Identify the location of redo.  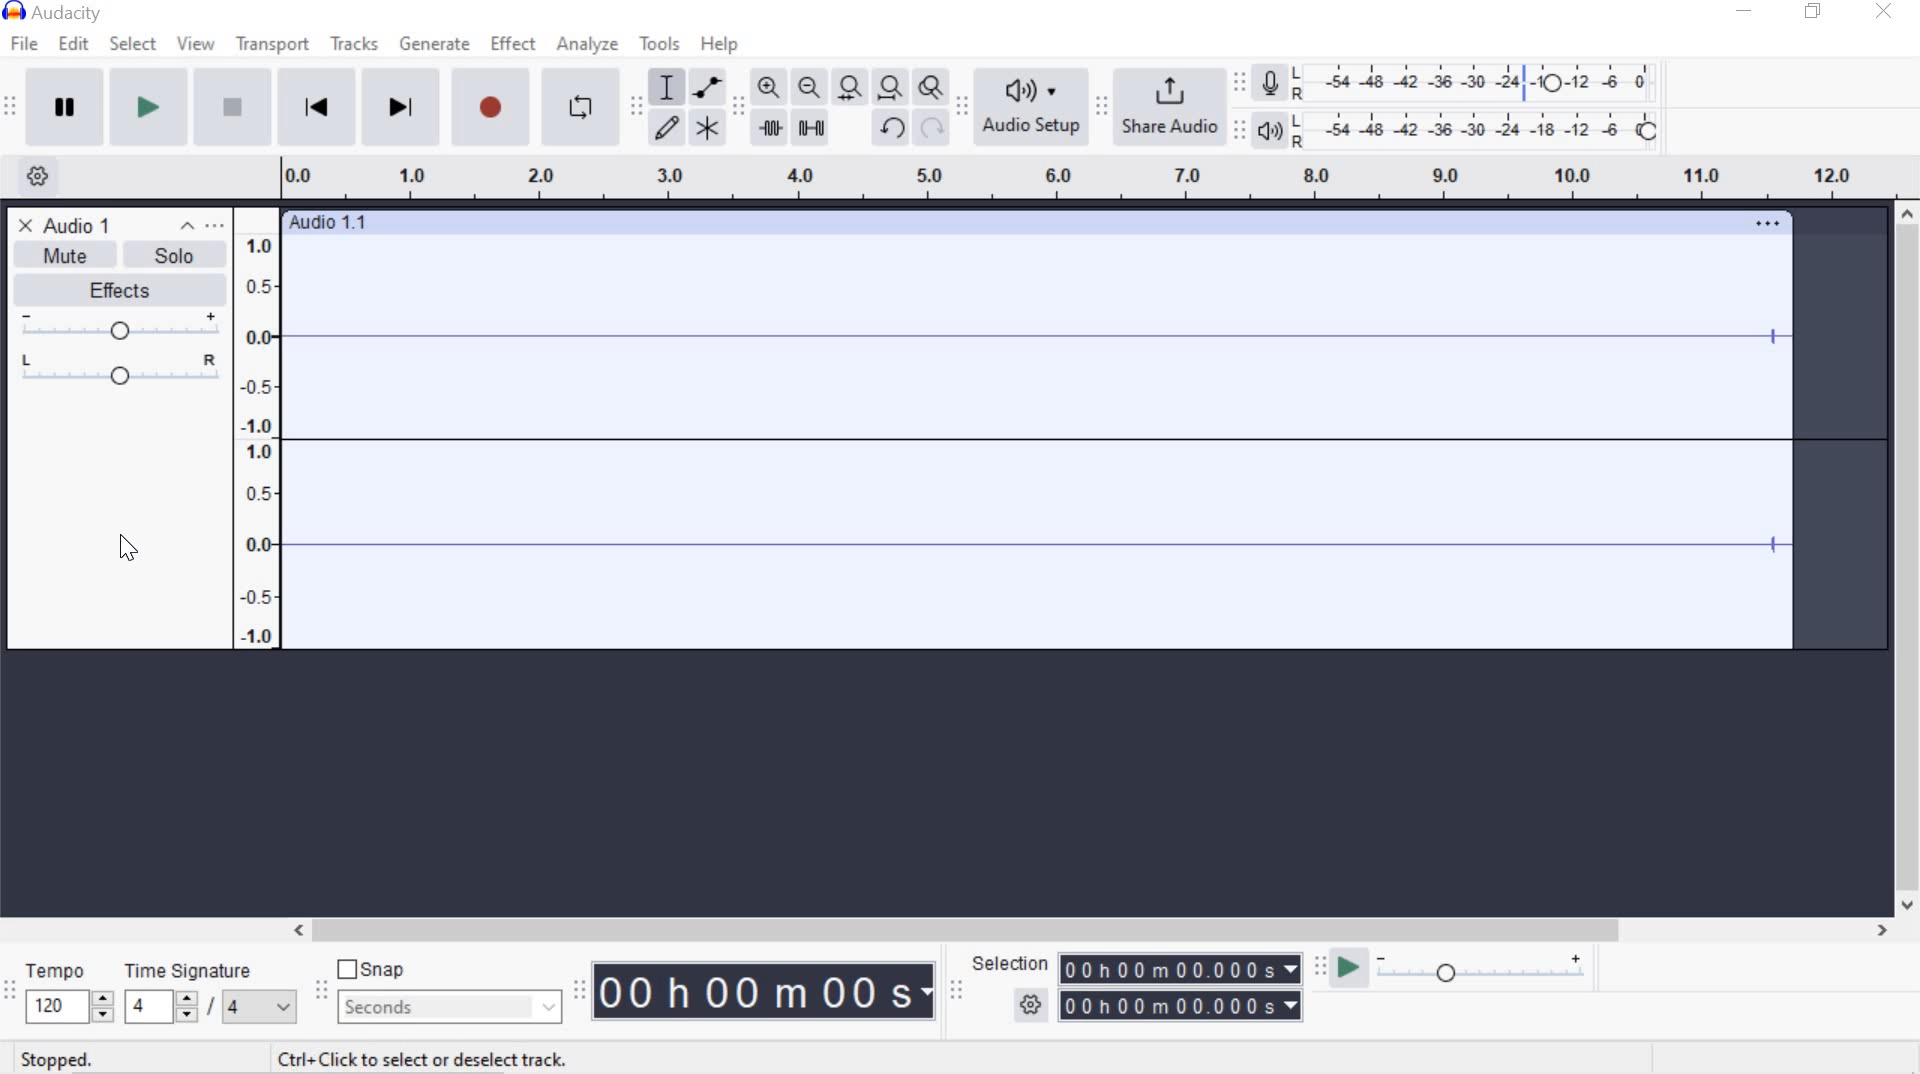
(932, 129).